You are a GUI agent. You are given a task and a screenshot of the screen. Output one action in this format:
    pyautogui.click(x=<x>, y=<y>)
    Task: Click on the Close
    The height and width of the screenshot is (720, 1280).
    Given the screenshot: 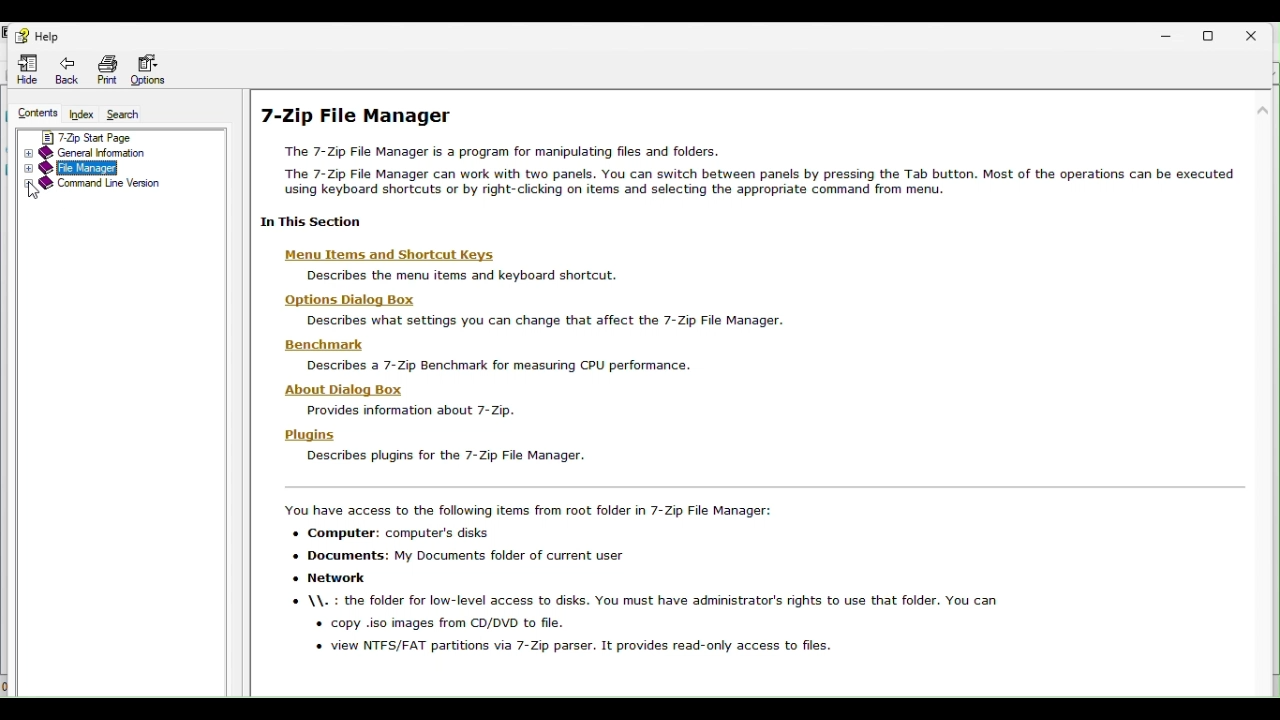 What is the action you would take?
    pyautogui.click(x=1259, y=31)
    